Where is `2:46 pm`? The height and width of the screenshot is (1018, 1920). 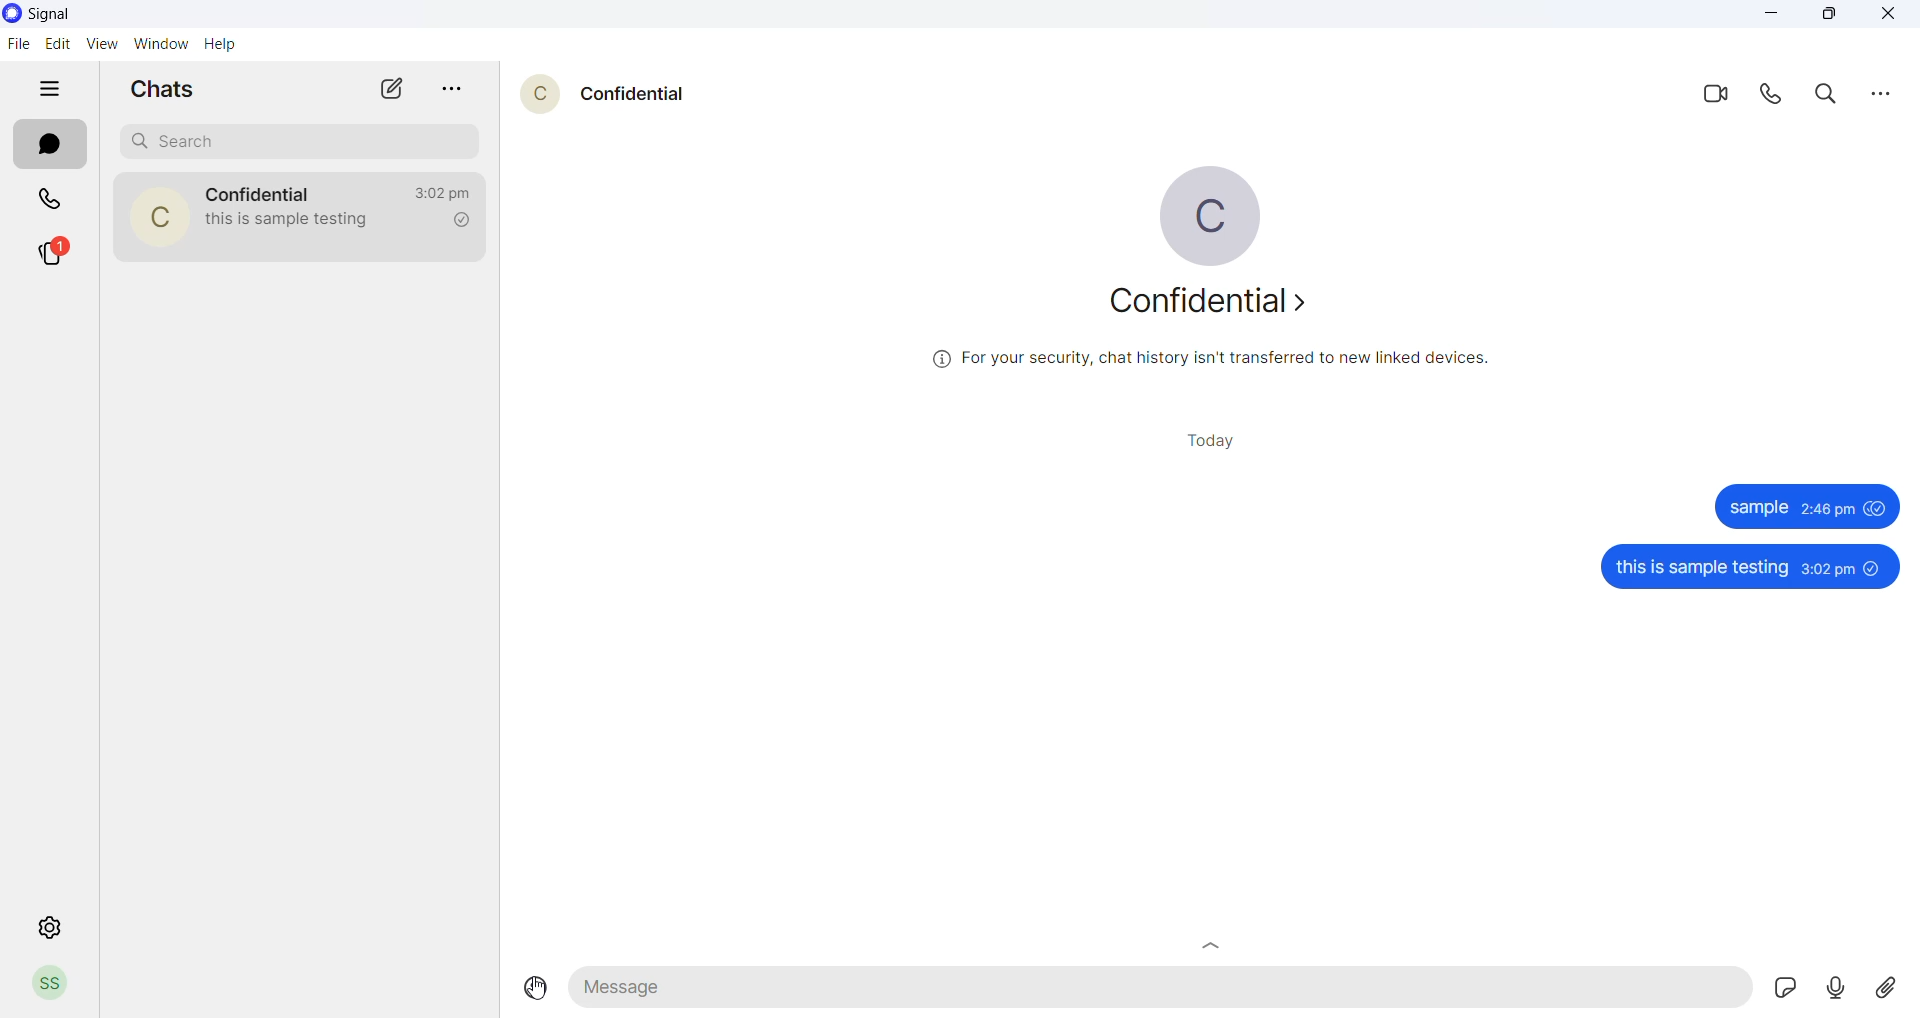
2:46 pm is located at coordinates (1827, 509).